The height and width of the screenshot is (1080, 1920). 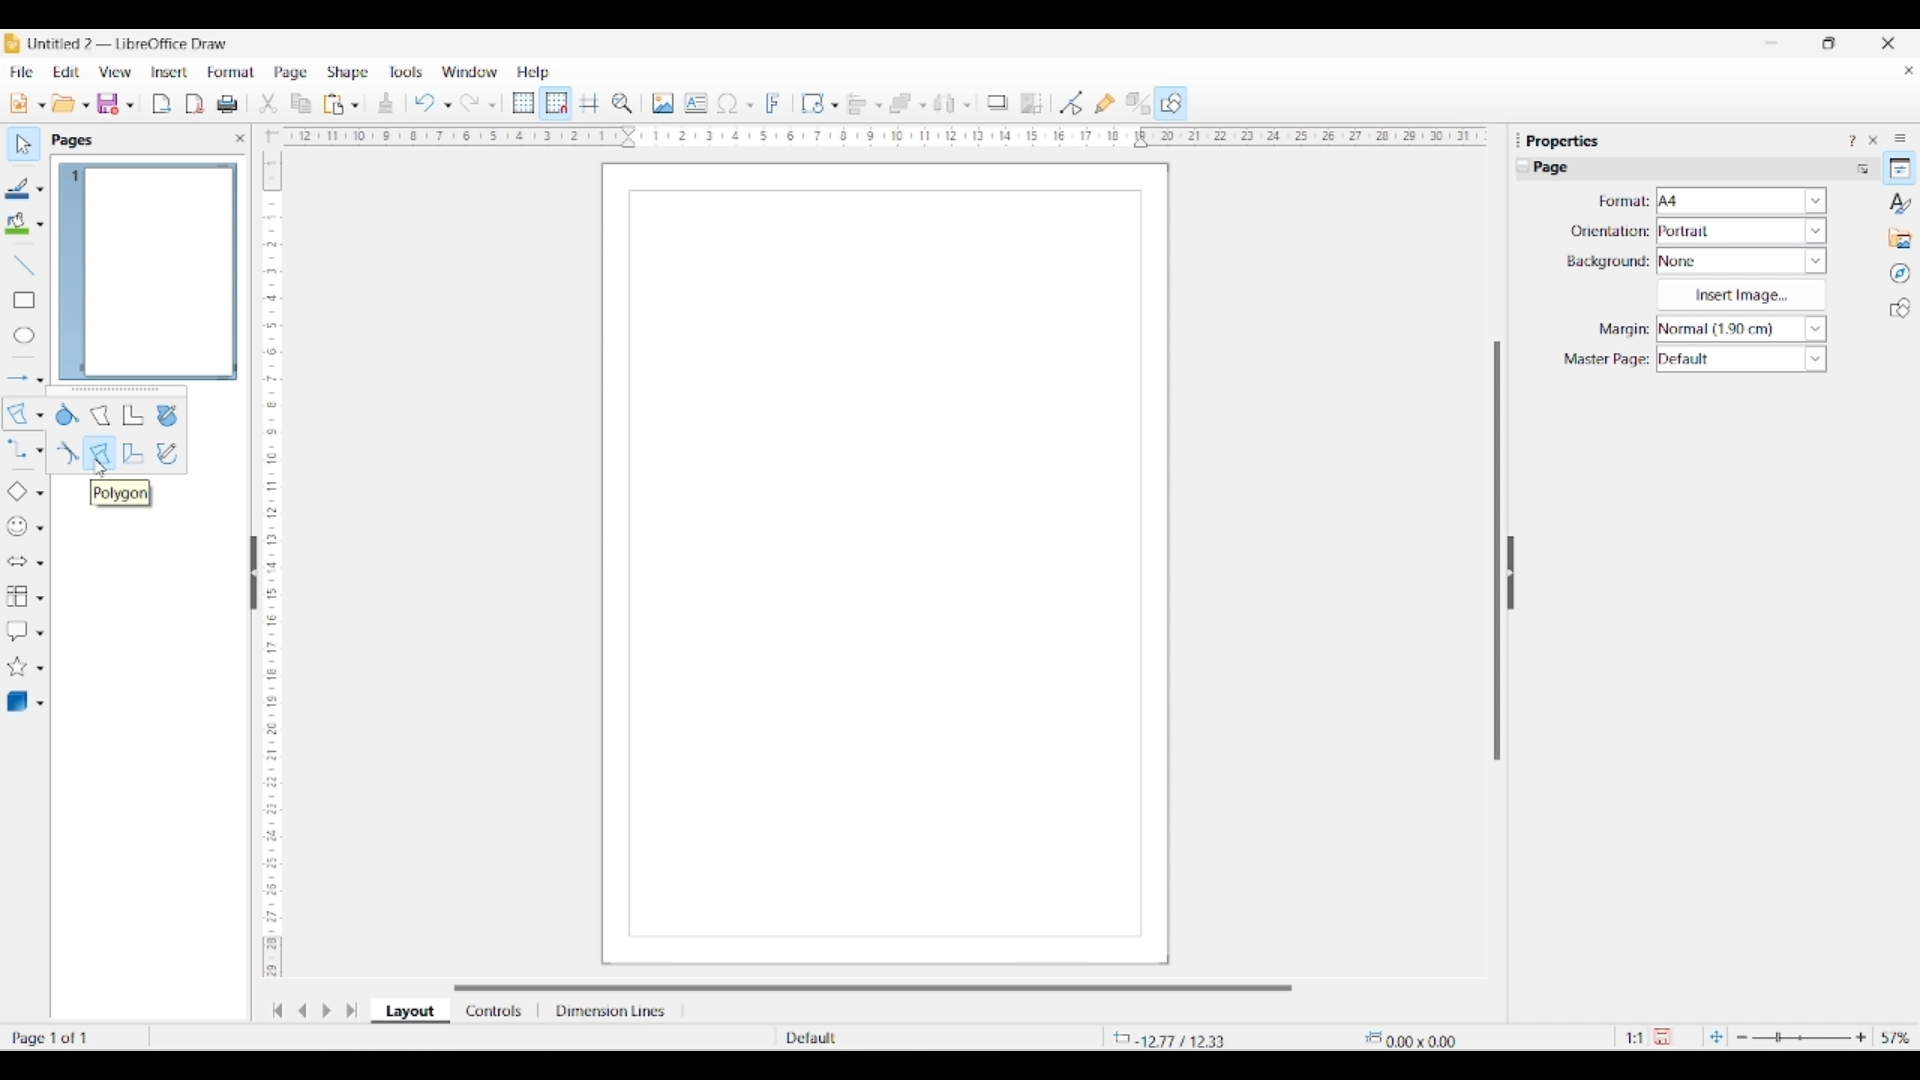 I want to click on Zoom factor, so click(x=1897, y=1038).